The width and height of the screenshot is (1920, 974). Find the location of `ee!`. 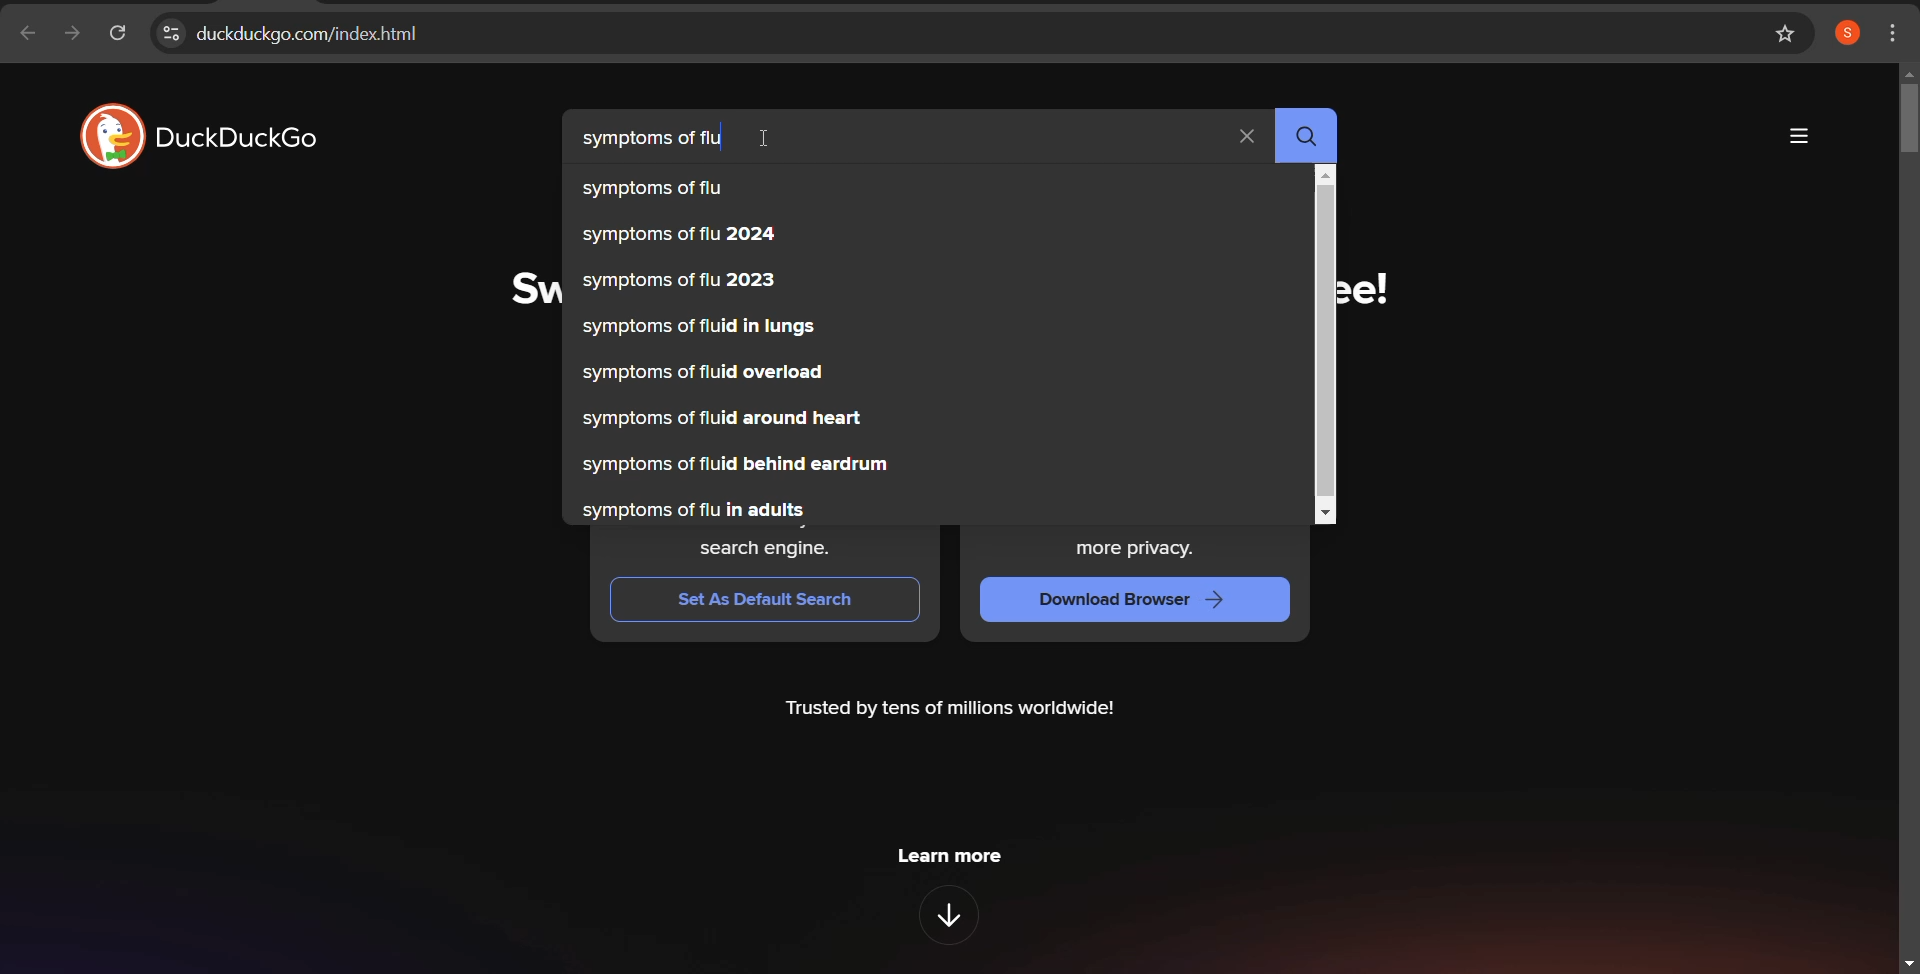

ee! is located at coordinates (1369, 289).